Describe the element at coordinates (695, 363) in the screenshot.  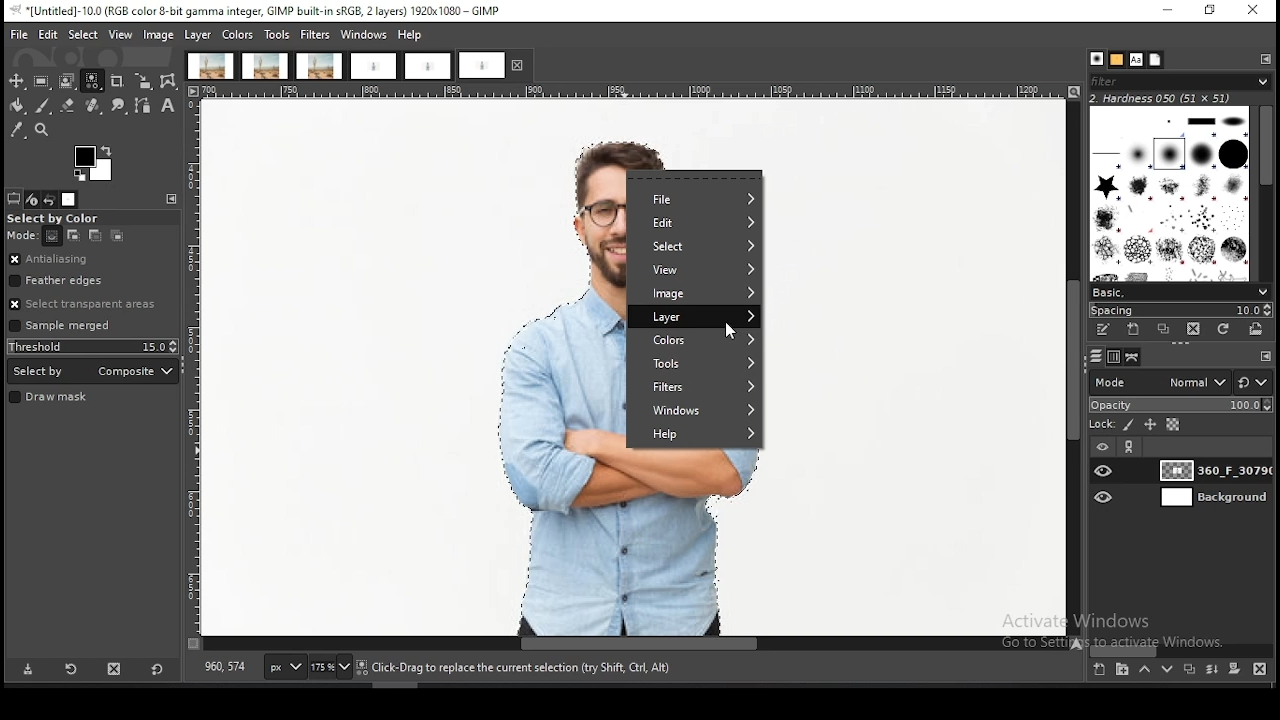
I see `tools` at that location.